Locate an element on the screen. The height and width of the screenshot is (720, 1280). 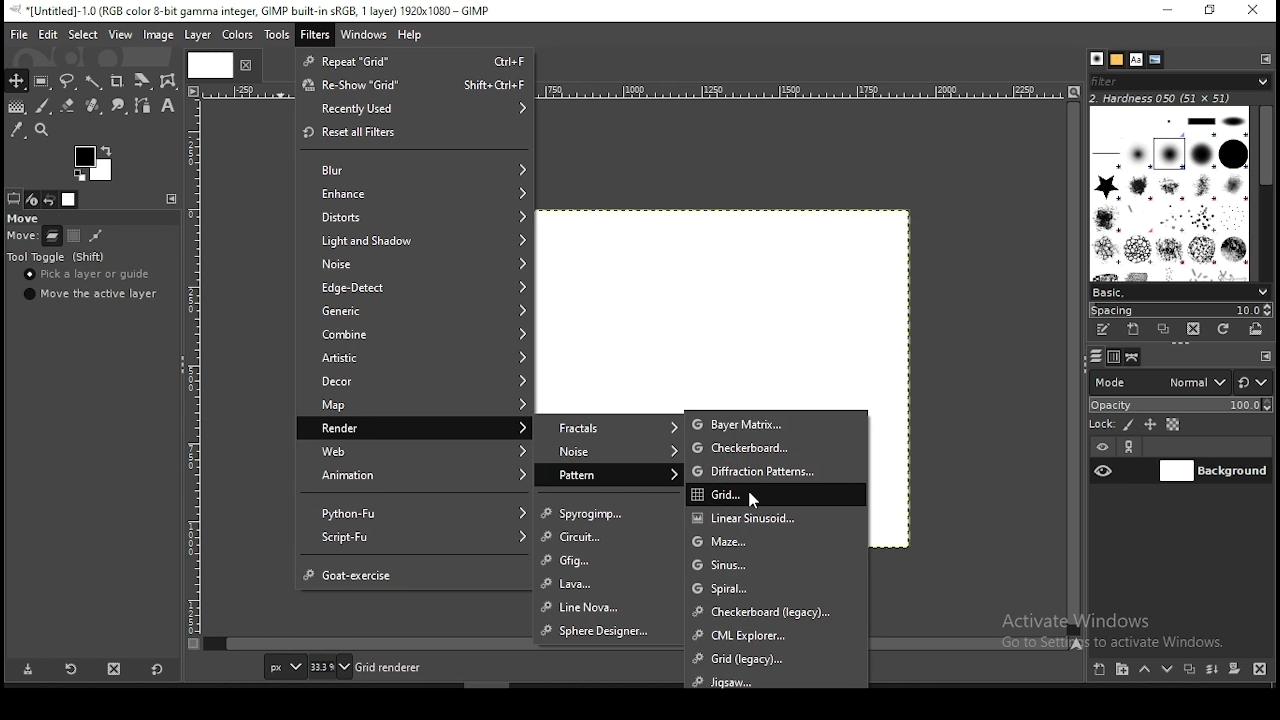
color picker tool is located at coordinates (17, 129).